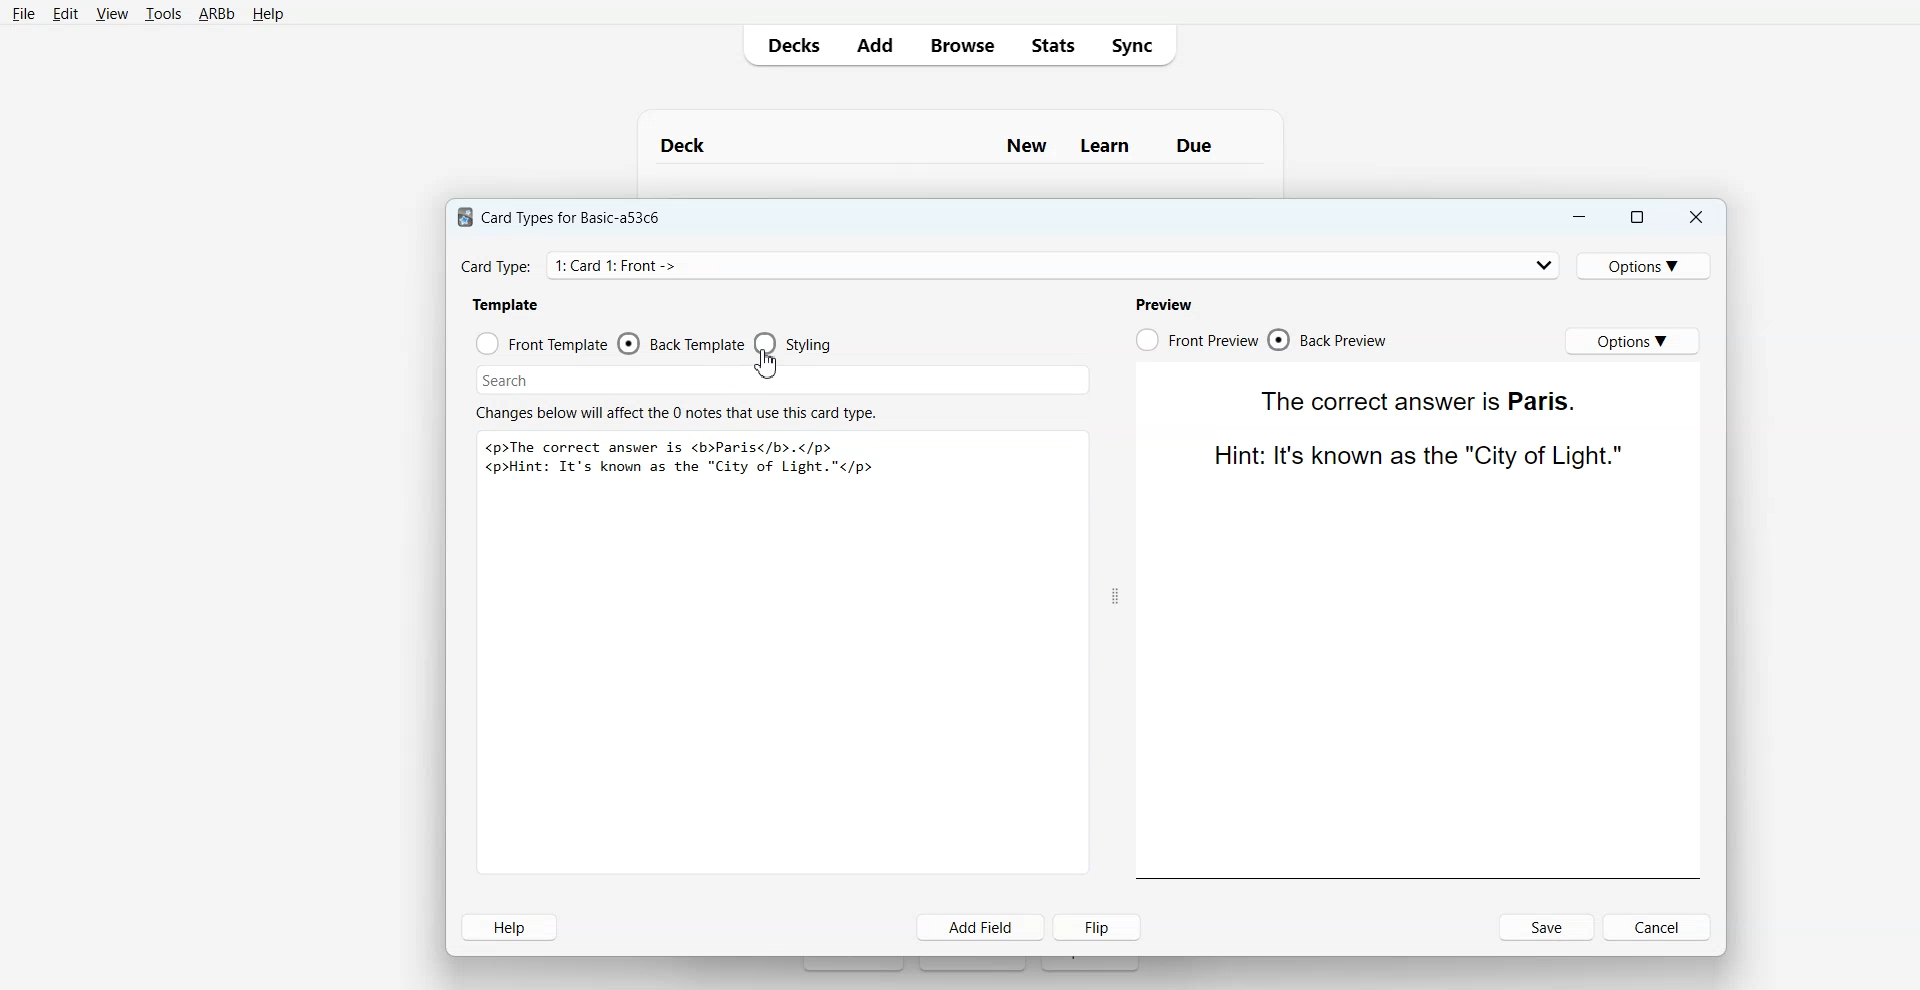  I want to click on Add, so click(874, 45).